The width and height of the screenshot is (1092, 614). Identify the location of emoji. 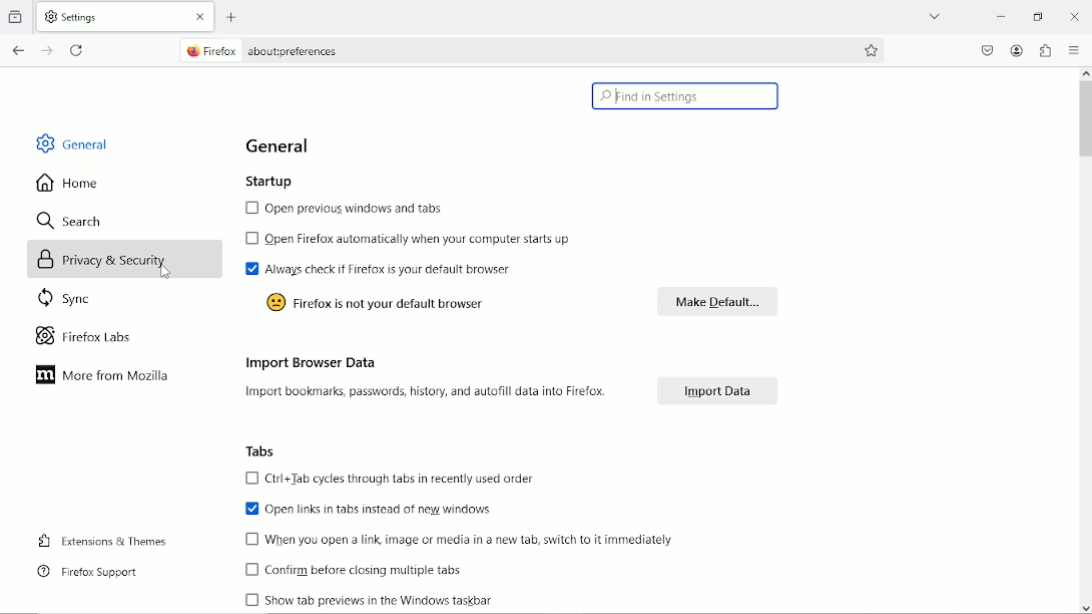
(277, 303).